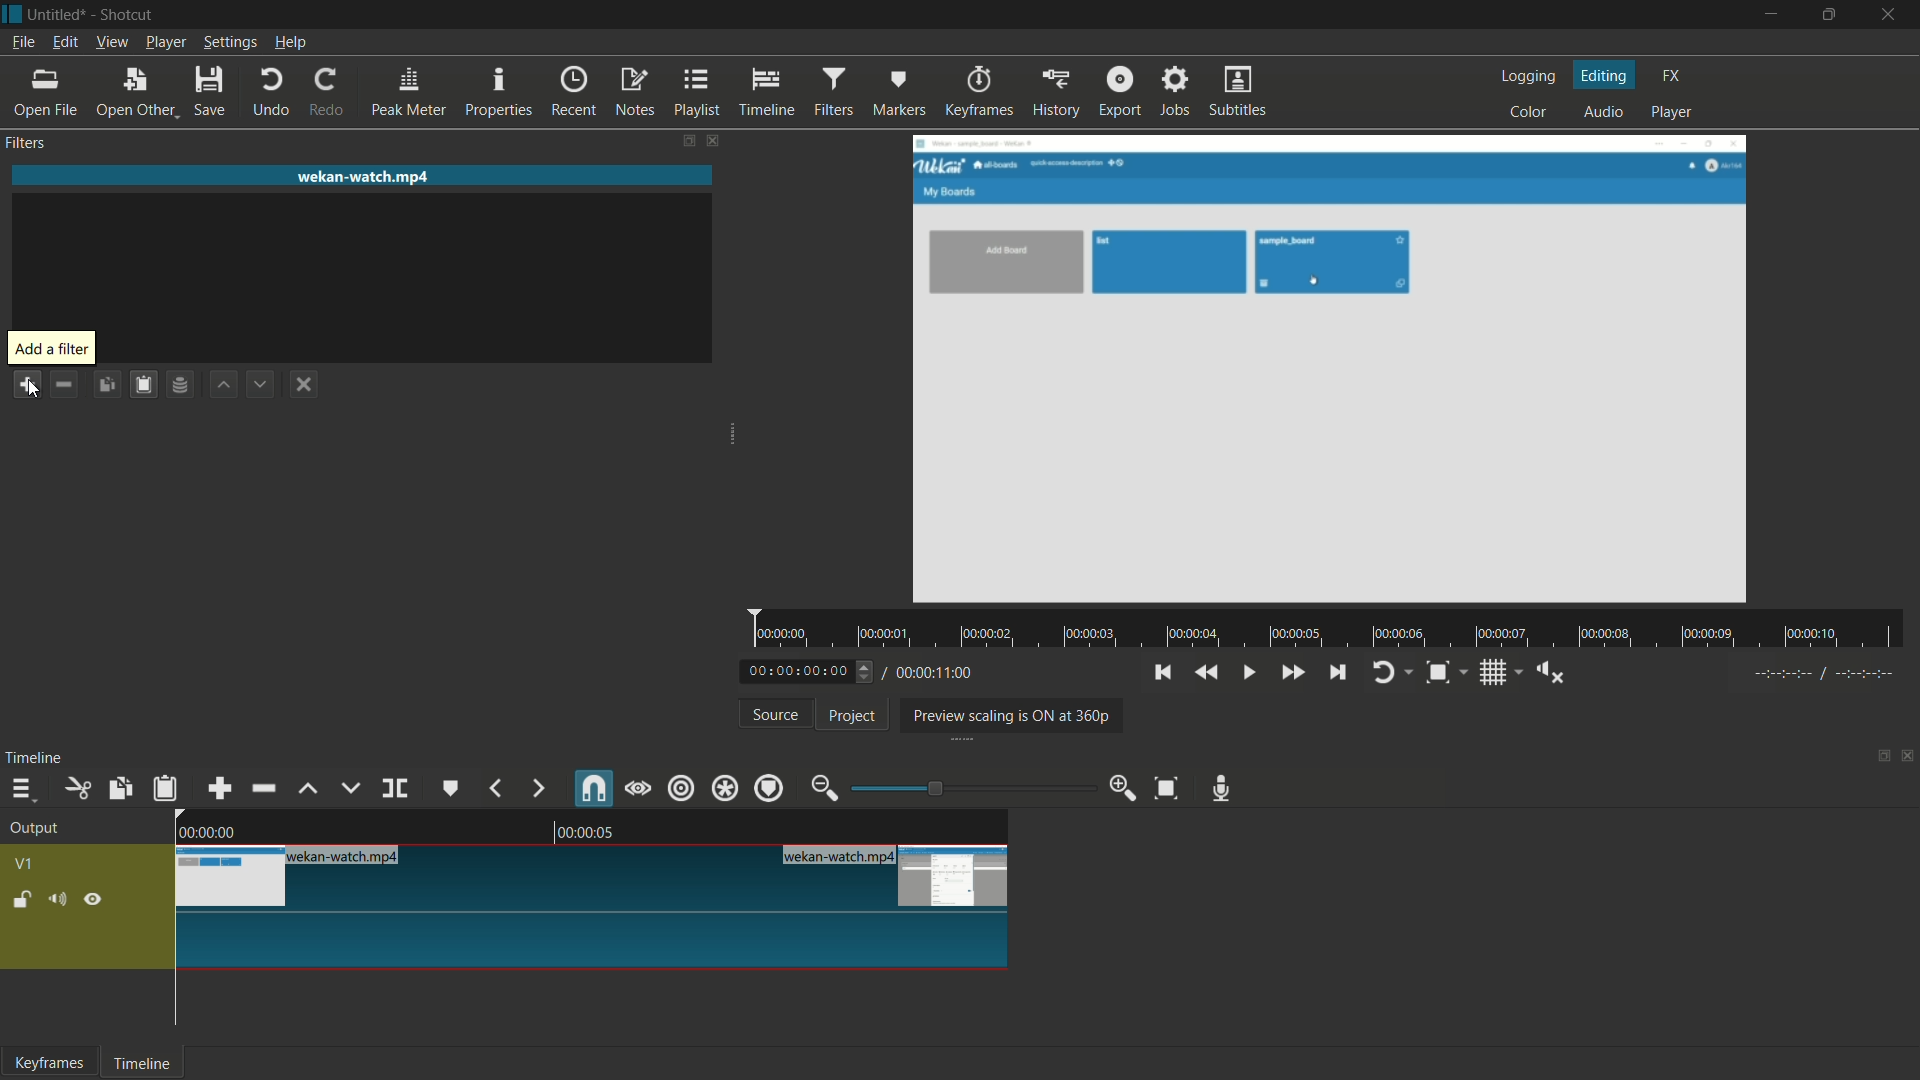 The height and width of the screenshot is (1080, 1920). Describe the element at coordinates (106, 386) in the screenshot. I see `copy checked filters` at that location.